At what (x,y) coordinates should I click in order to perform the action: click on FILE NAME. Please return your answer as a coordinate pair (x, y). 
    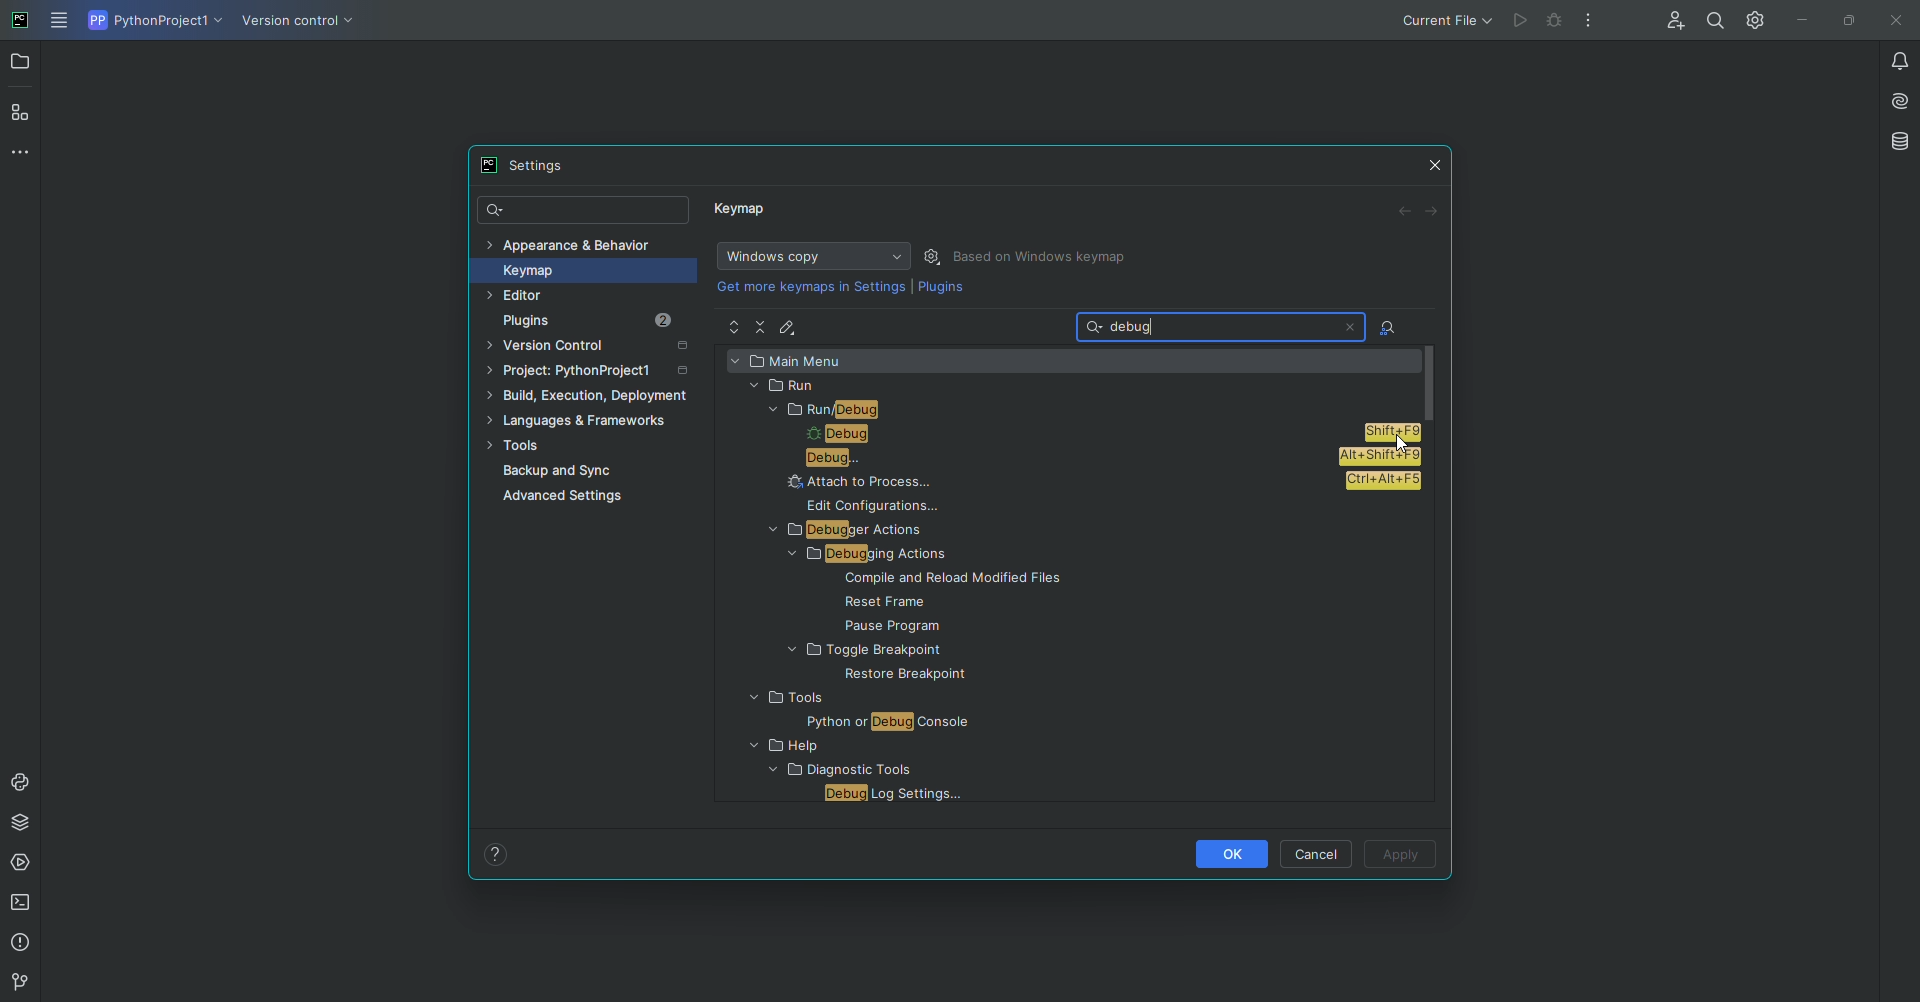
    Looking at the image, I should click on (889, 794).